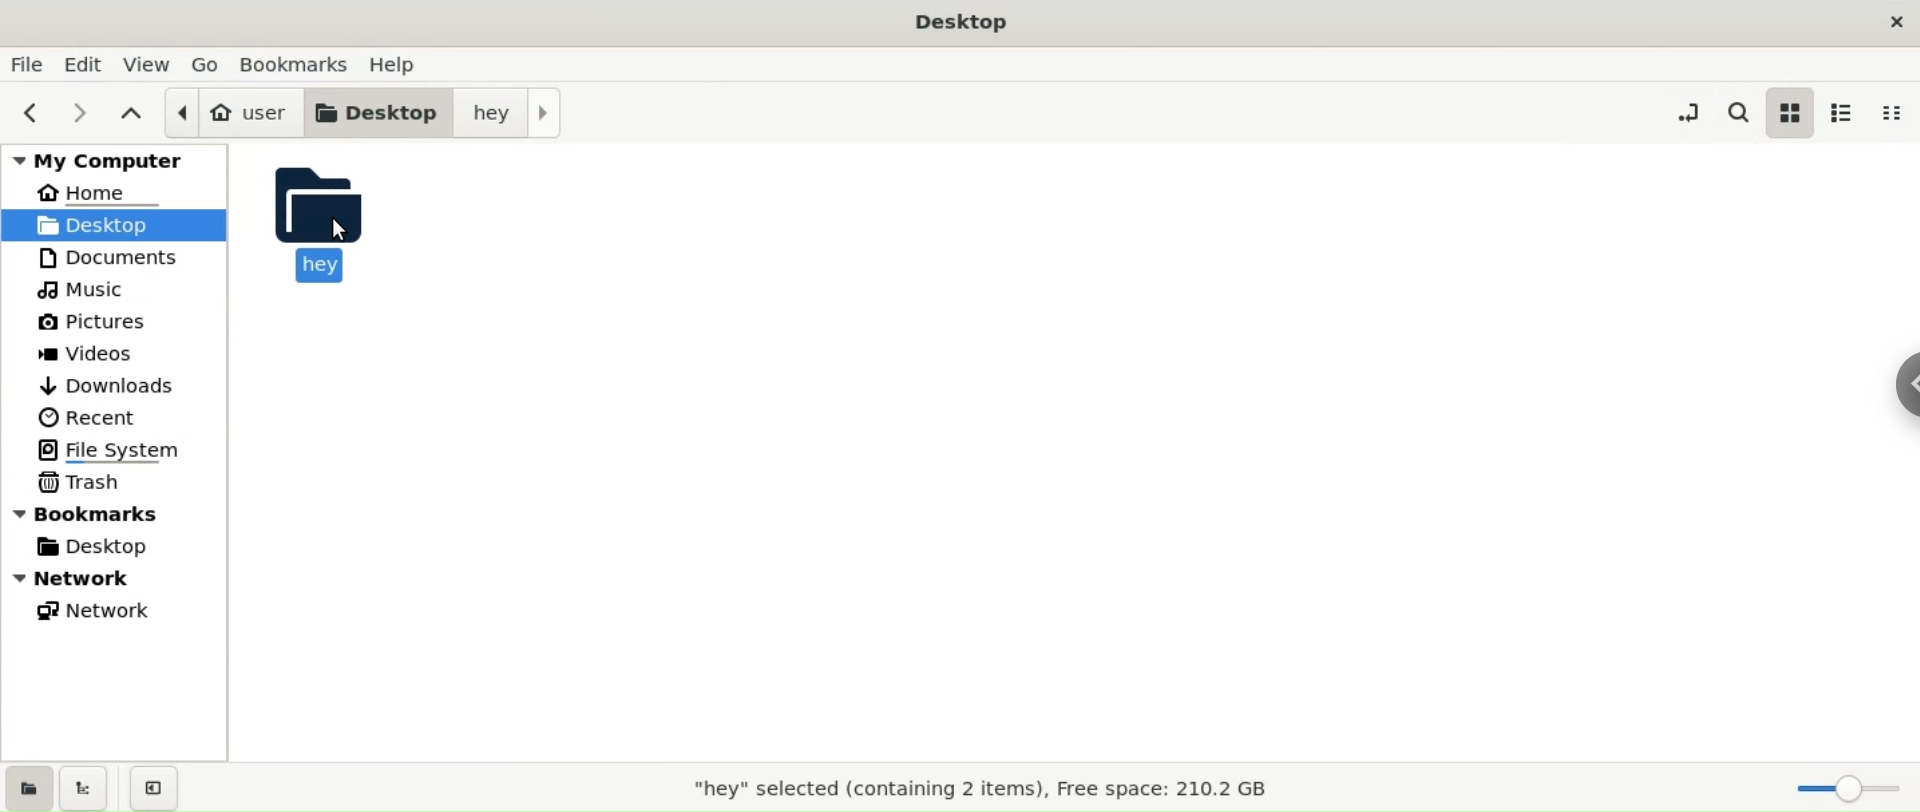 The image size is (1920, 812). Describe the element at coordinates (82, 63) in the screenshot. I see `edit` at that location.